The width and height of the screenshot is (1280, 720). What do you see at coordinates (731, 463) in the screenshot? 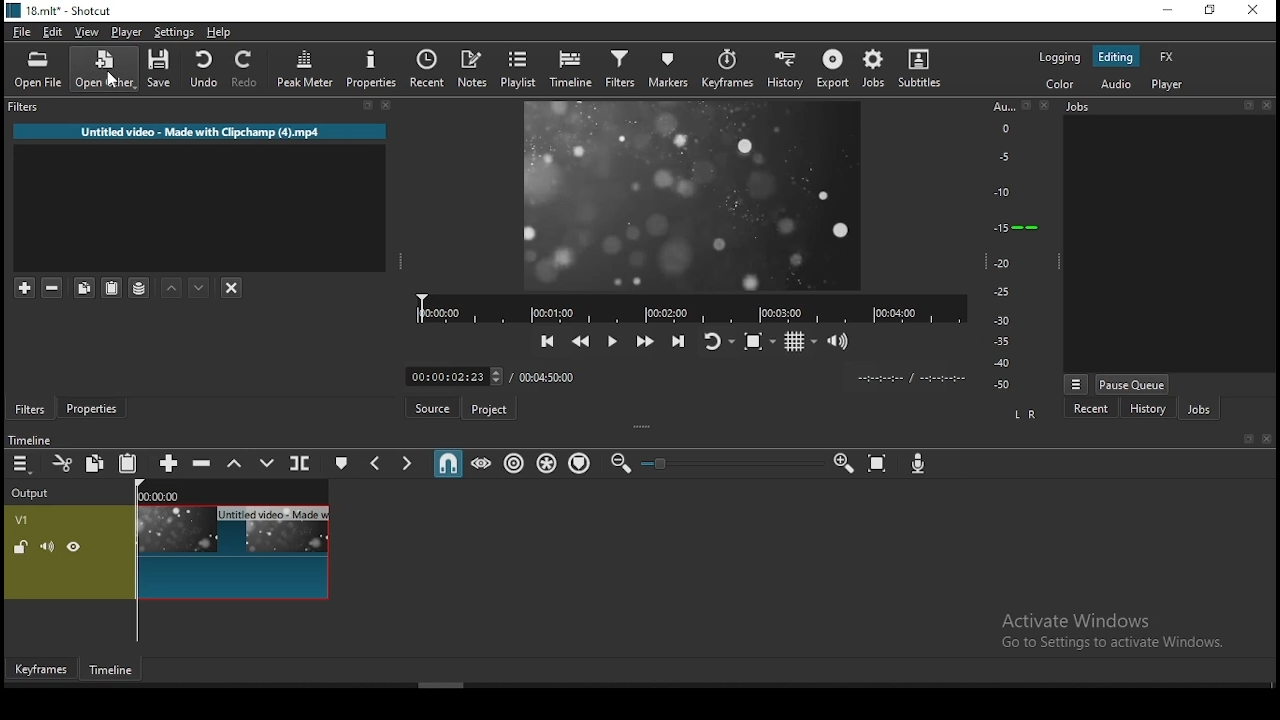
I see `Zoom in or zoom out slider` at bounding box center [731, 463].